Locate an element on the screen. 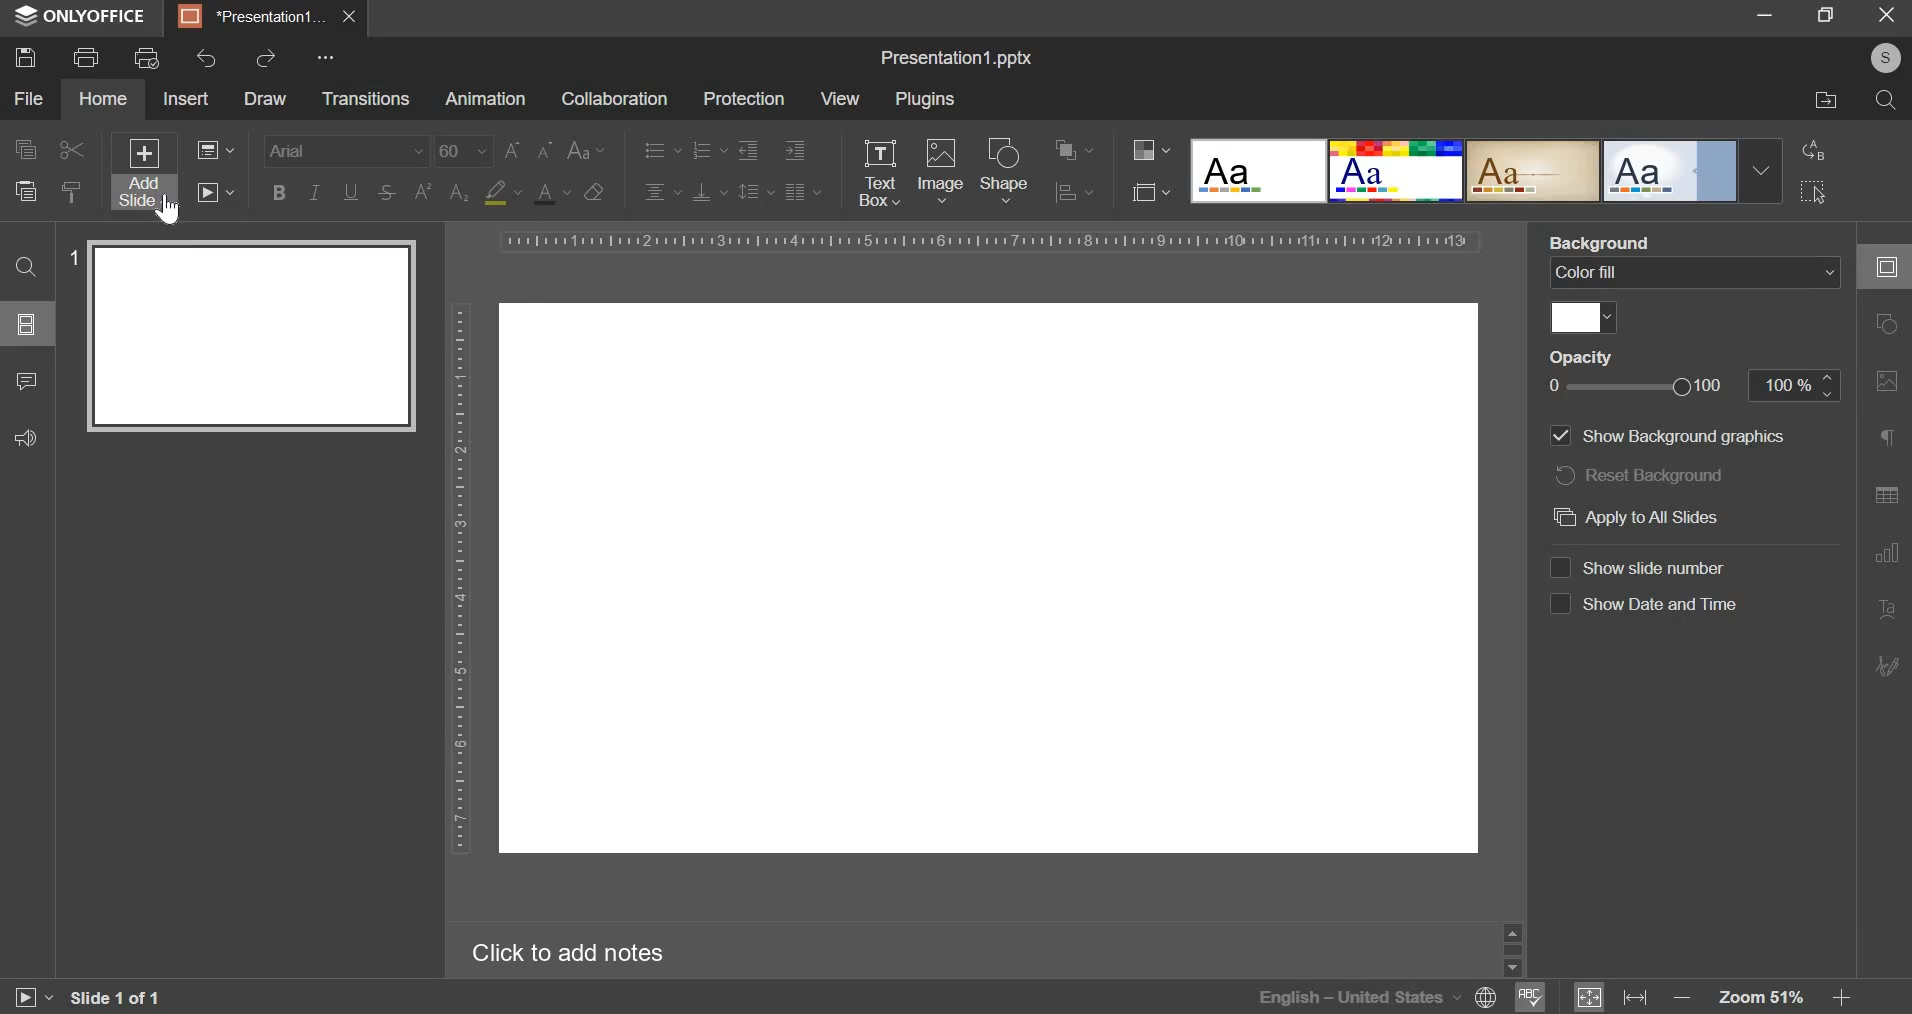 The width and height of the screenshot is (1912, 1014). cut is located at coordinates (73, 150).